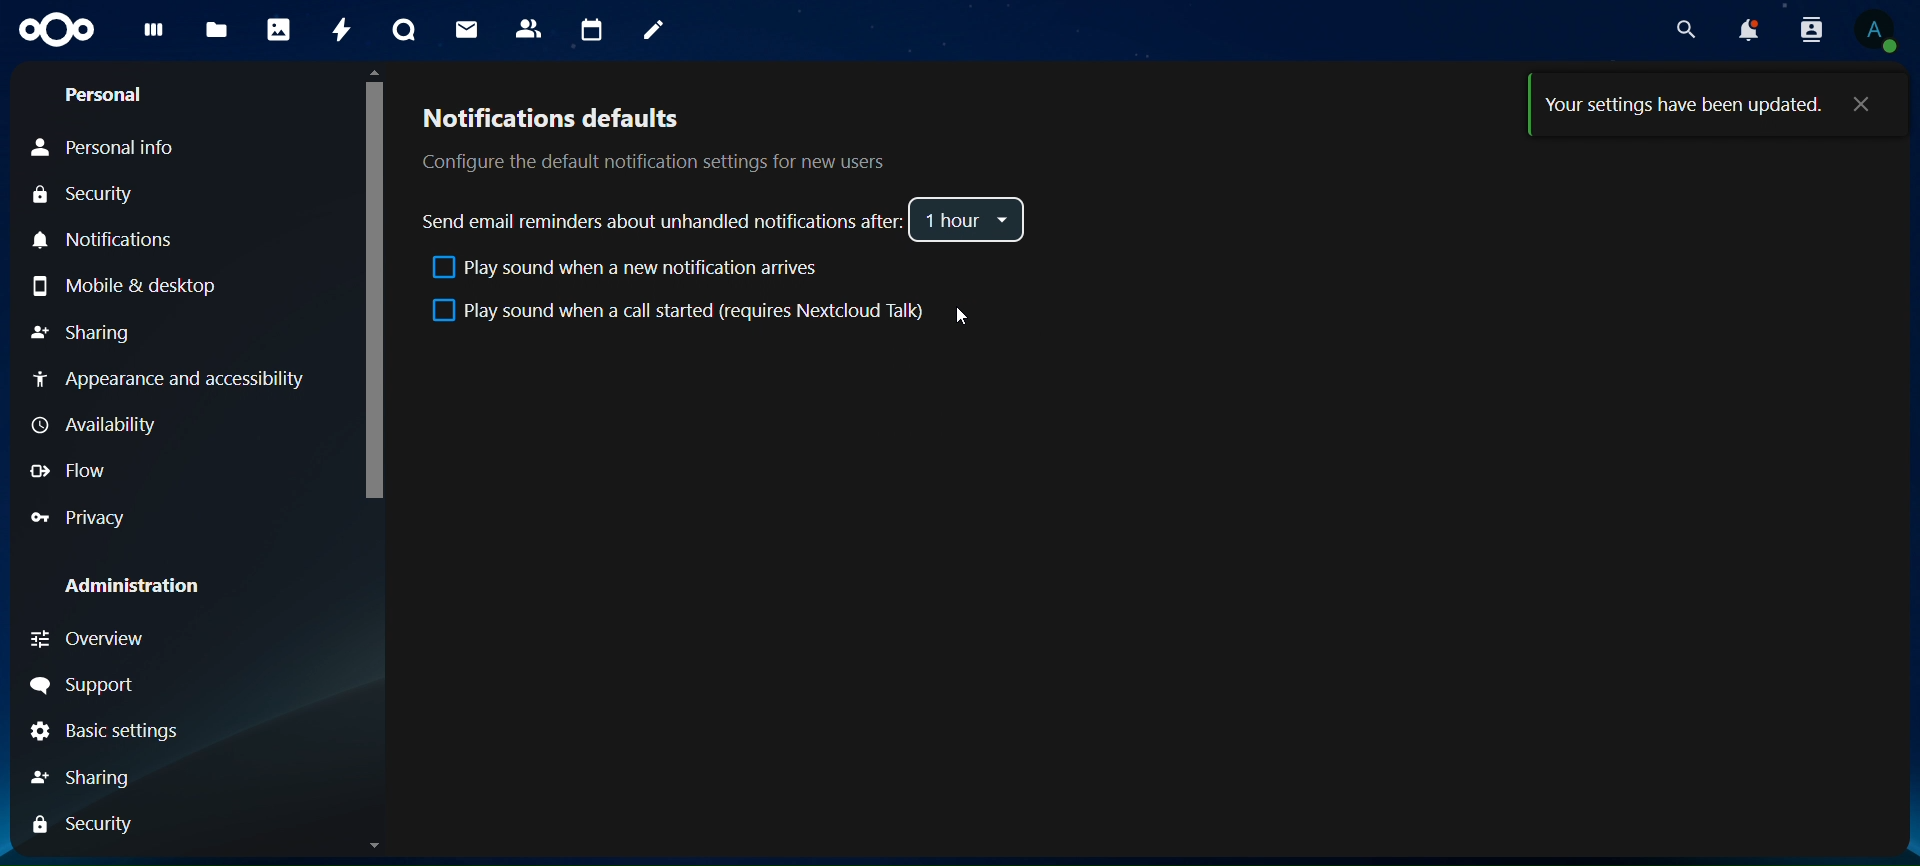  What do you see at coordinates (1881, 32) in the screenshot?
I see `View Profile` at bounding box center [1881, 32].